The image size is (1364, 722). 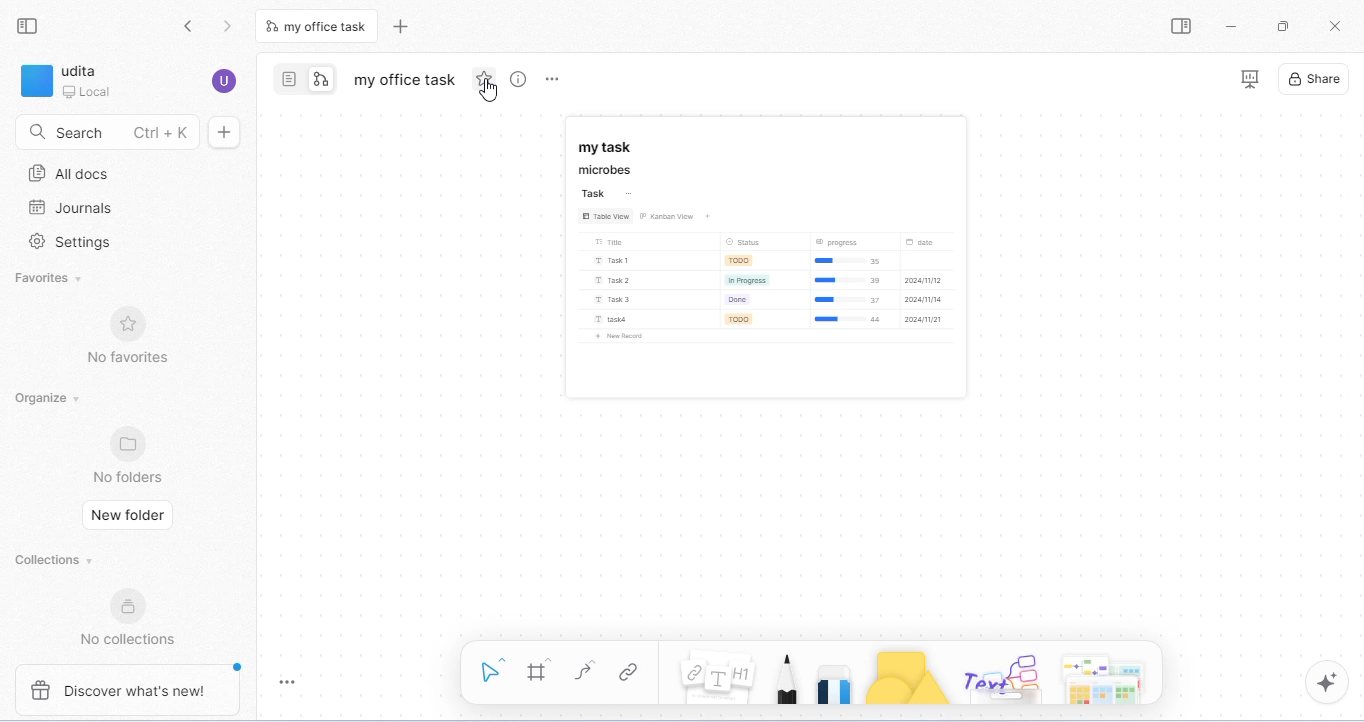 What do you see at coordinates (320, 26) in the screenshot?
I see `tab in edgeless mode` at bounding box center [320, 26].